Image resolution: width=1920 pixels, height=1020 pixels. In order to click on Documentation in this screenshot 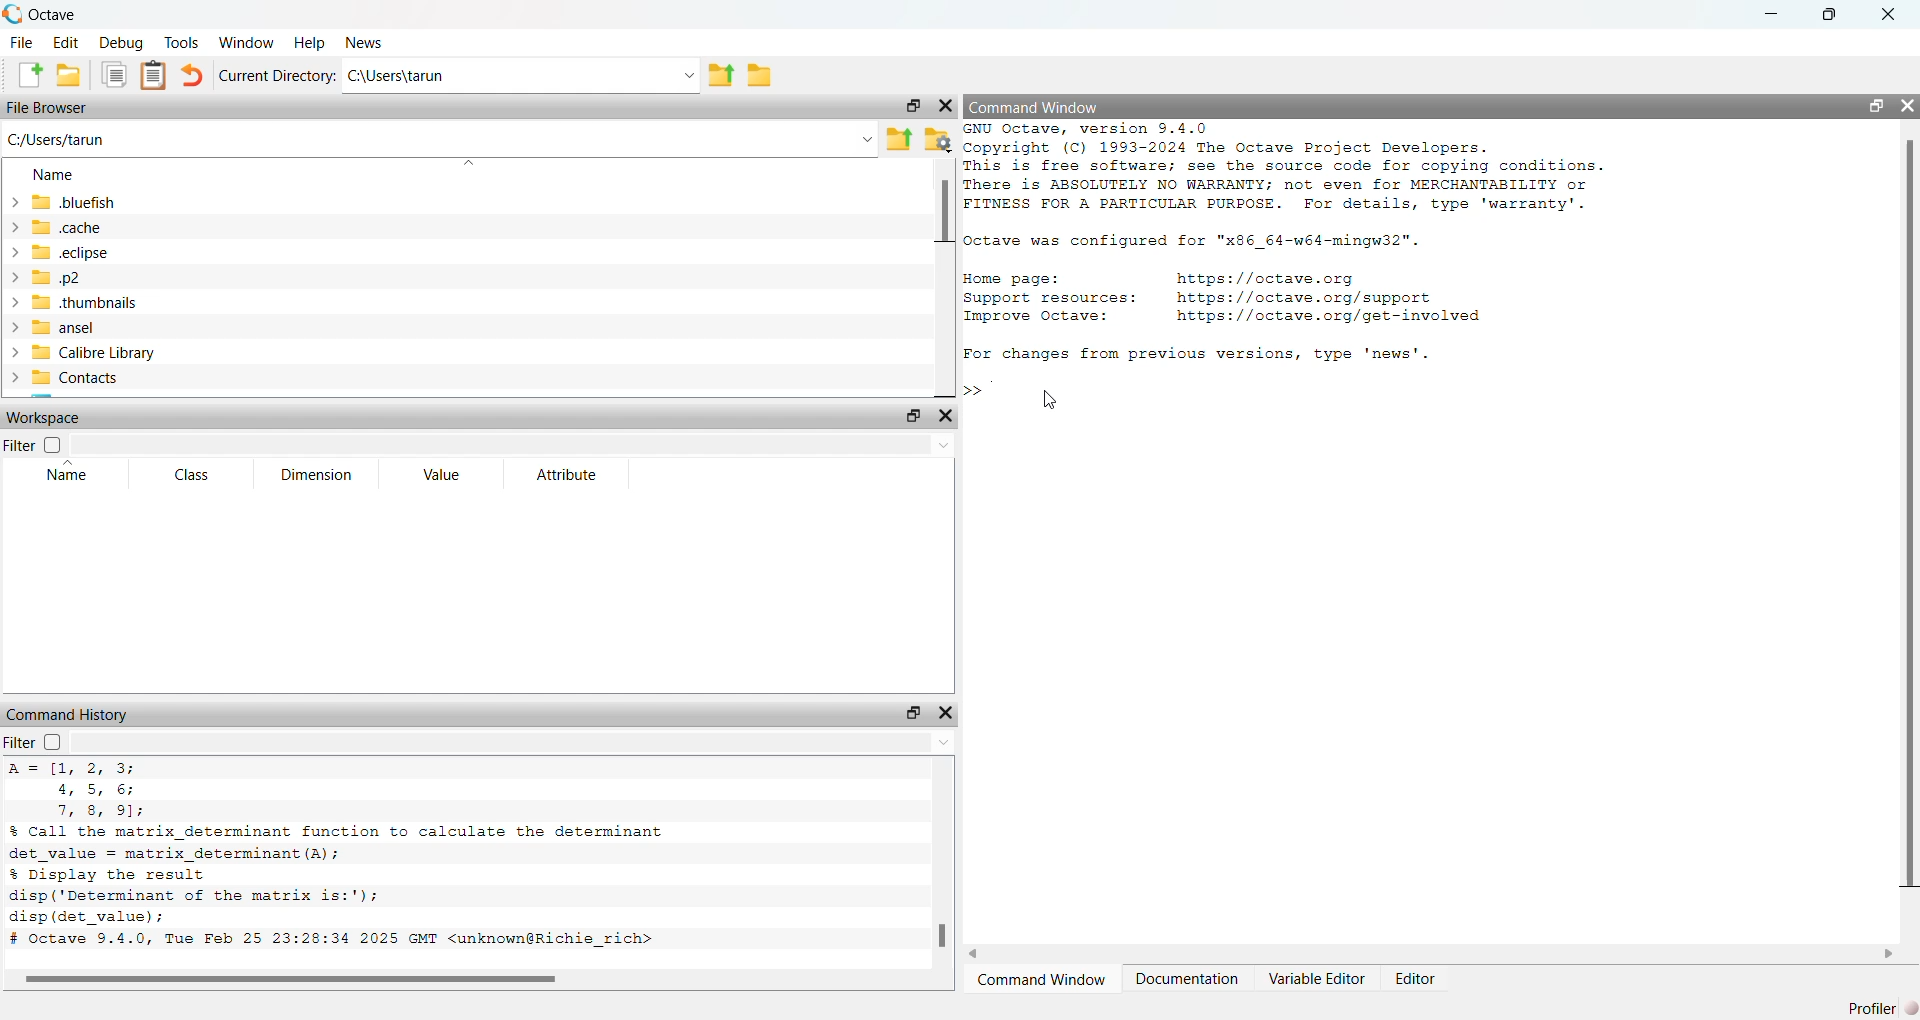, I will do `click(1187, 978)`.